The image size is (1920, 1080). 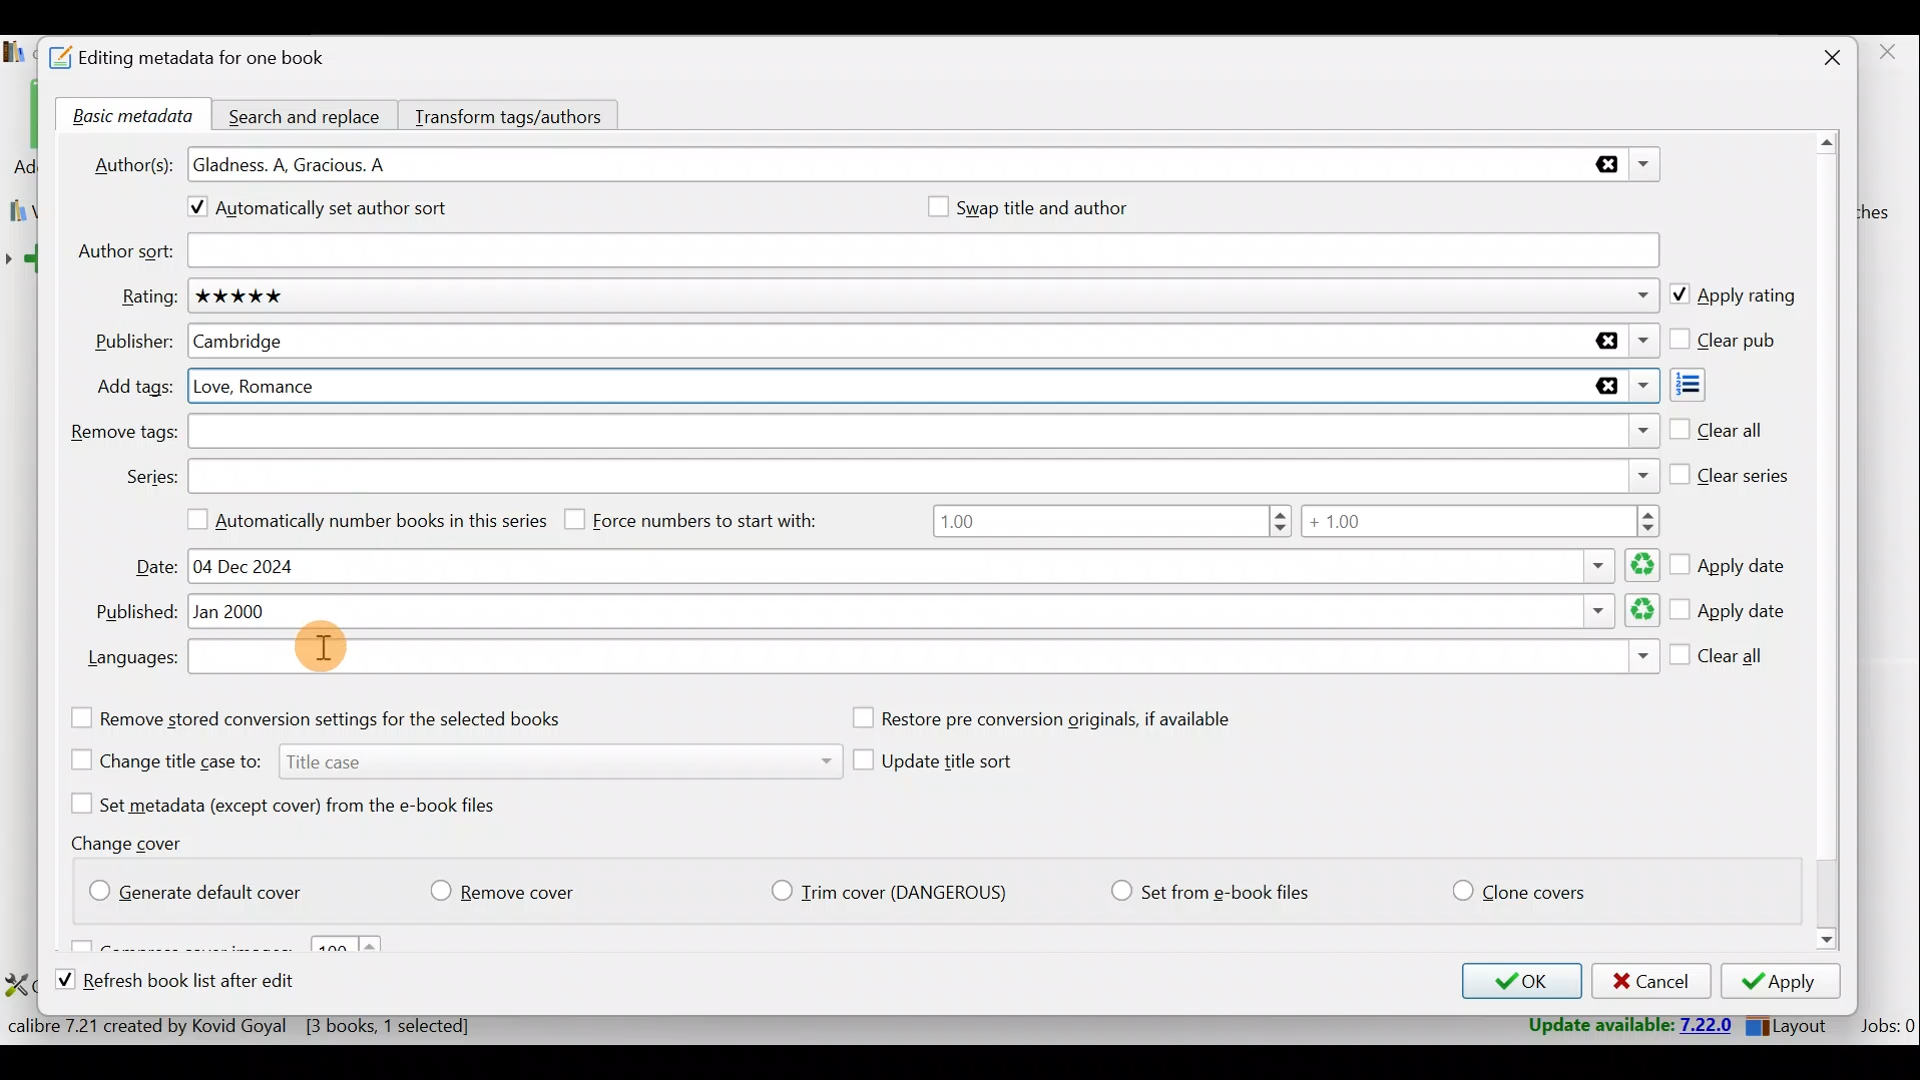 I want to click on Transform tags/authors, so click(x=517, y=114).